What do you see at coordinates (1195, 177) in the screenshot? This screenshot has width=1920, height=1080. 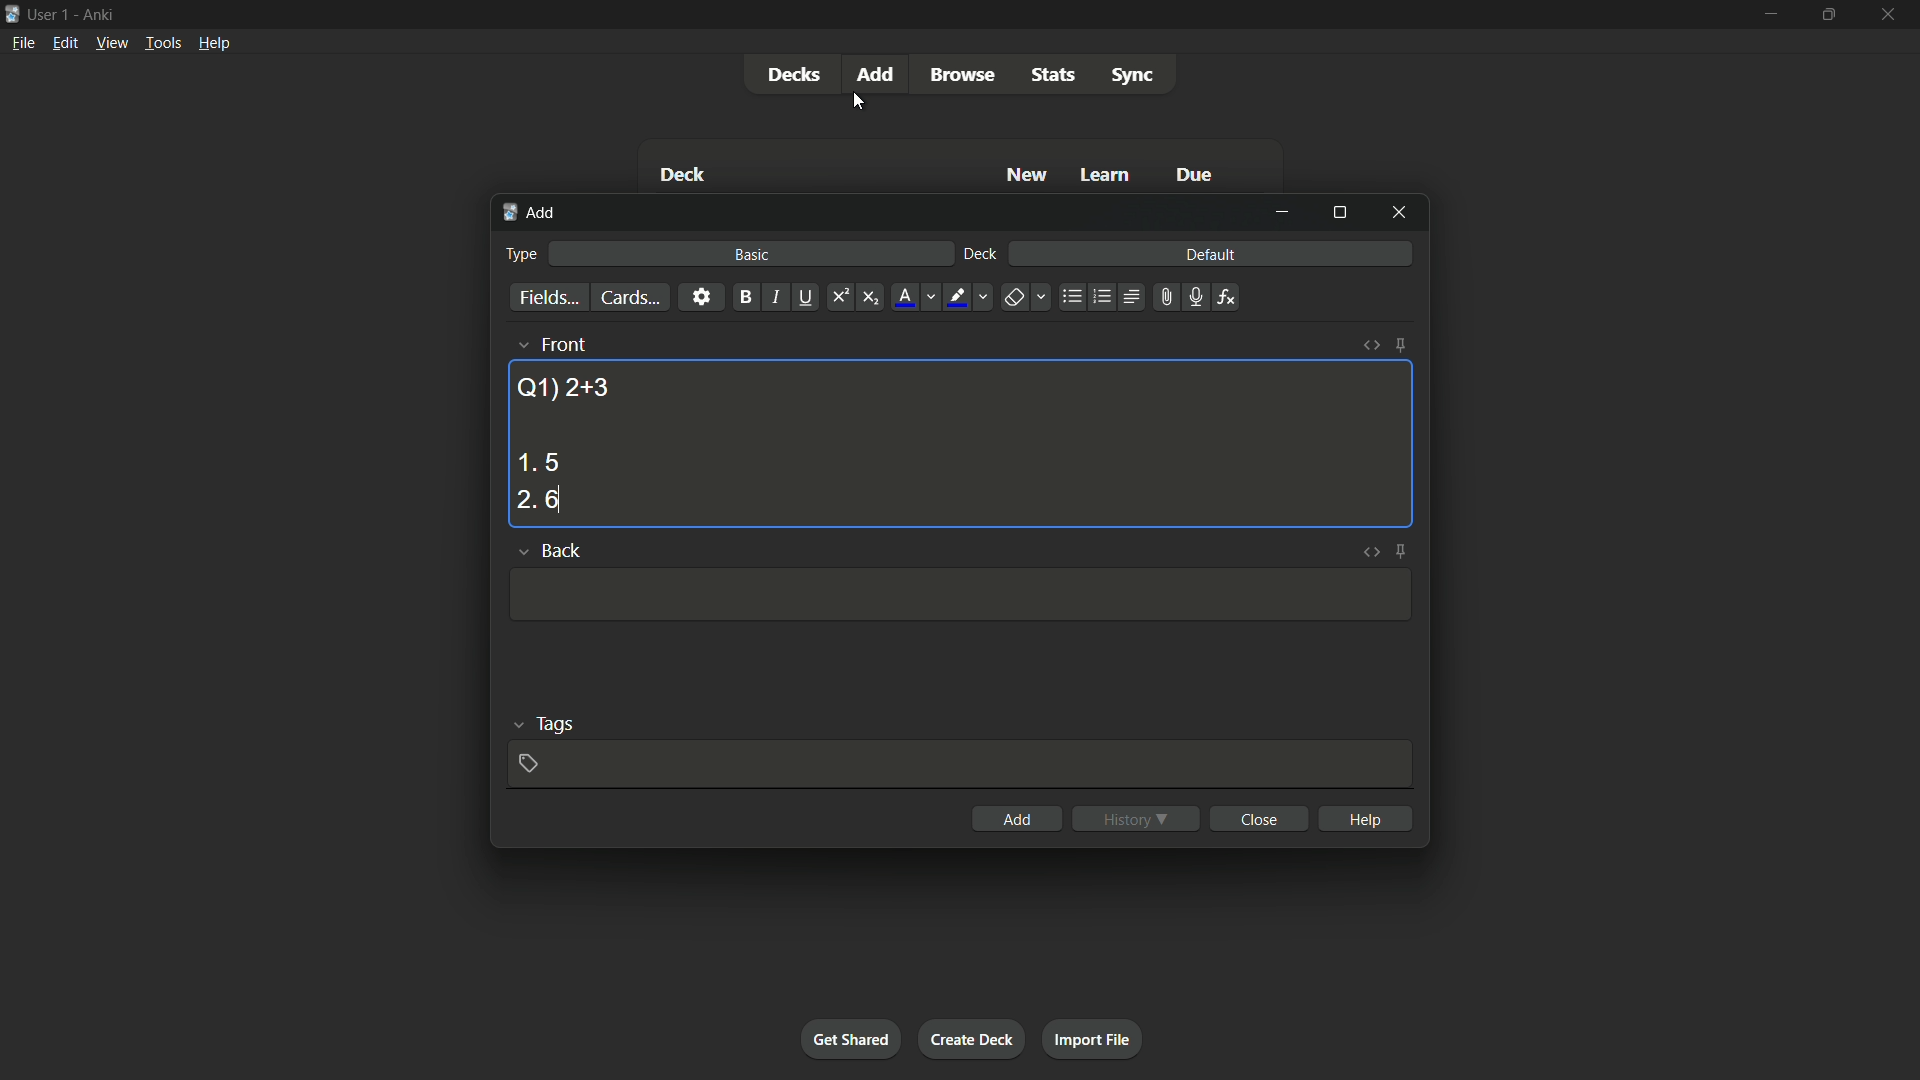 I see `due` at bounding box center [1195, 177].